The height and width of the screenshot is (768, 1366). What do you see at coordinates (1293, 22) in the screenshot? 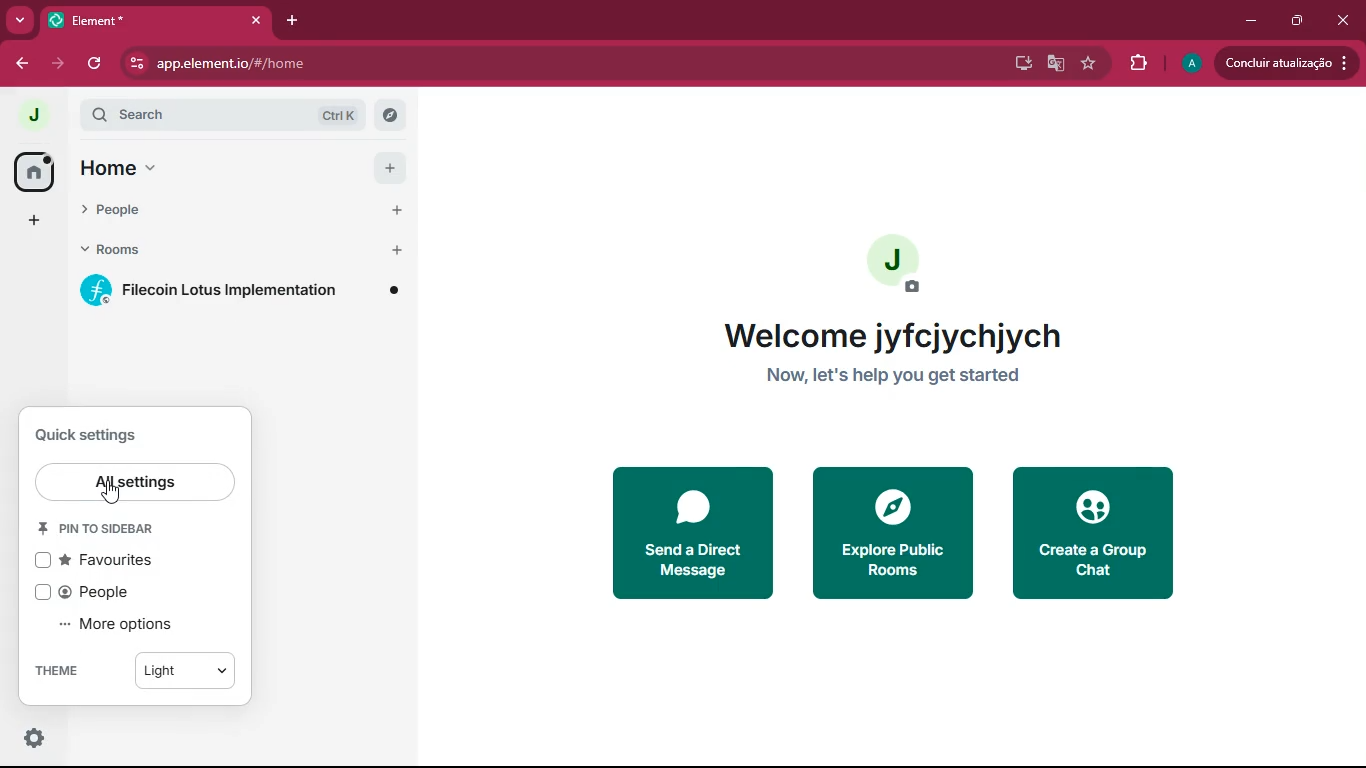
I see `maximize` at bounding box center [1293, 22].